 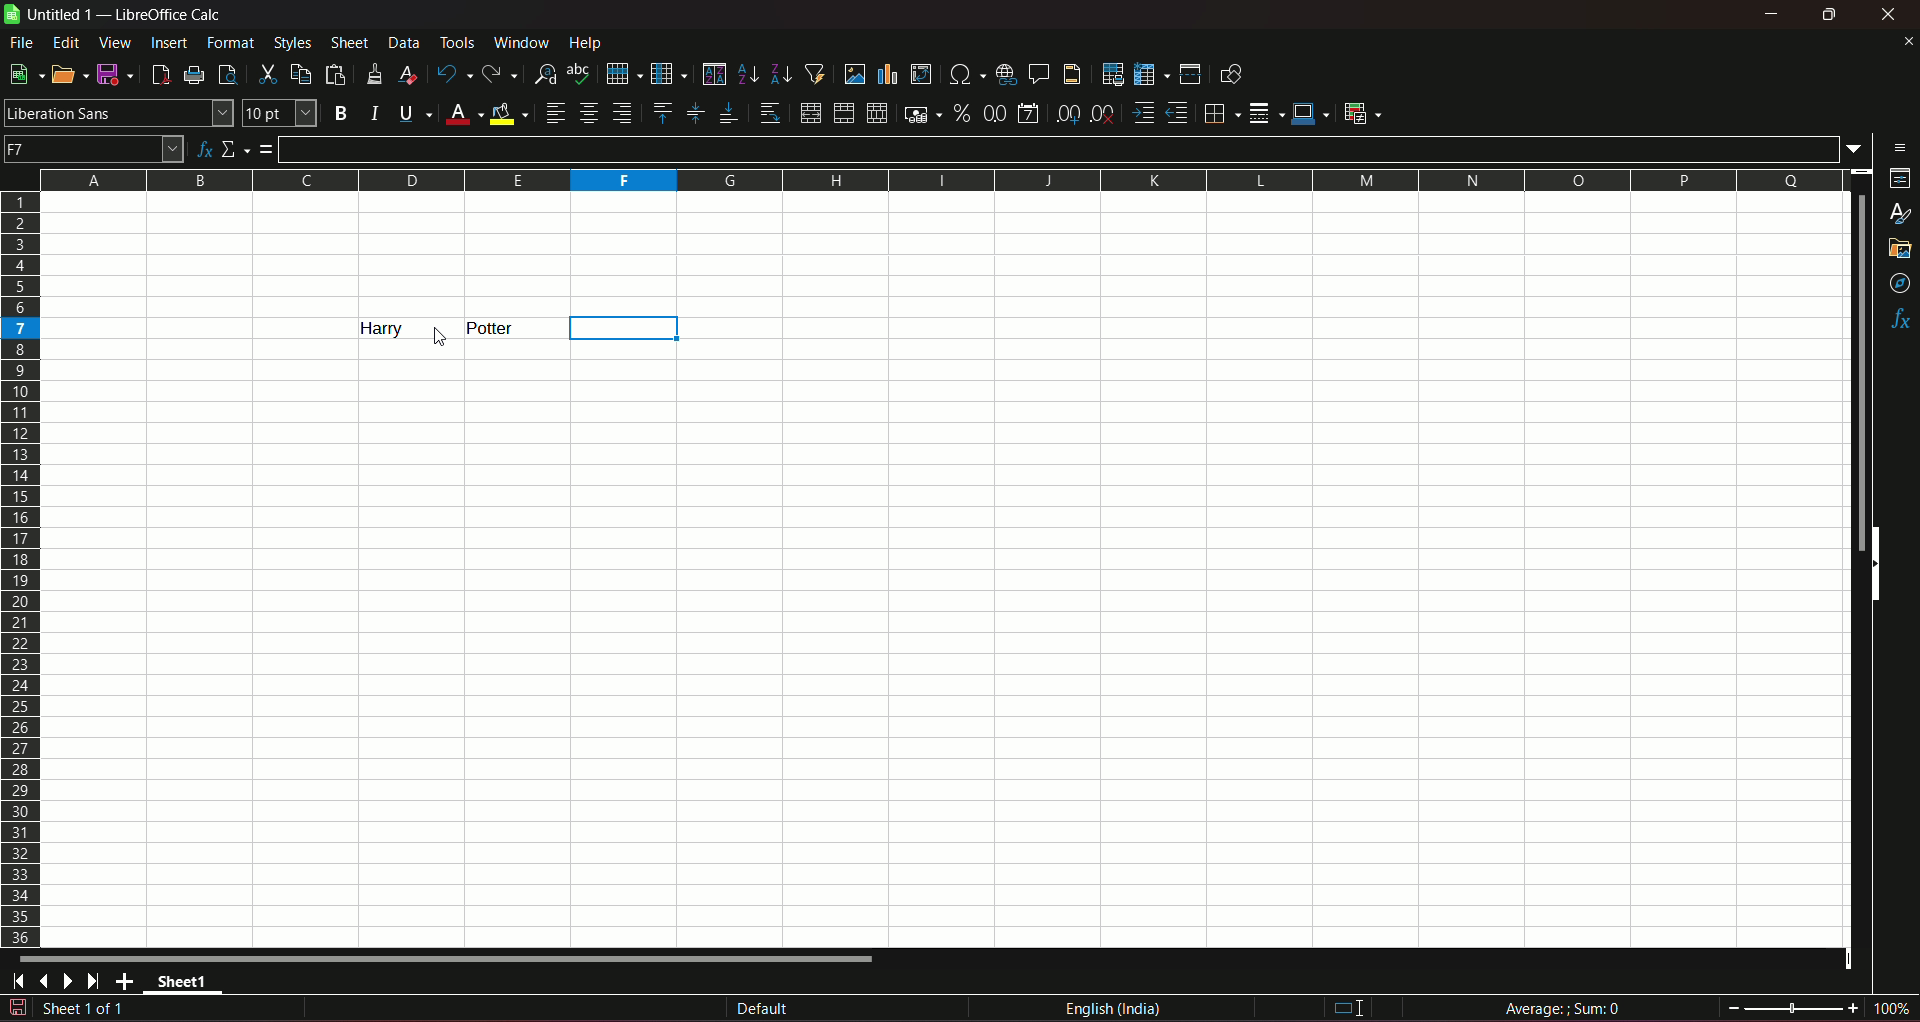 What do you see at coordinates (493, 328) in the screenshot?
I see `text` at bounding box center [493, 328].